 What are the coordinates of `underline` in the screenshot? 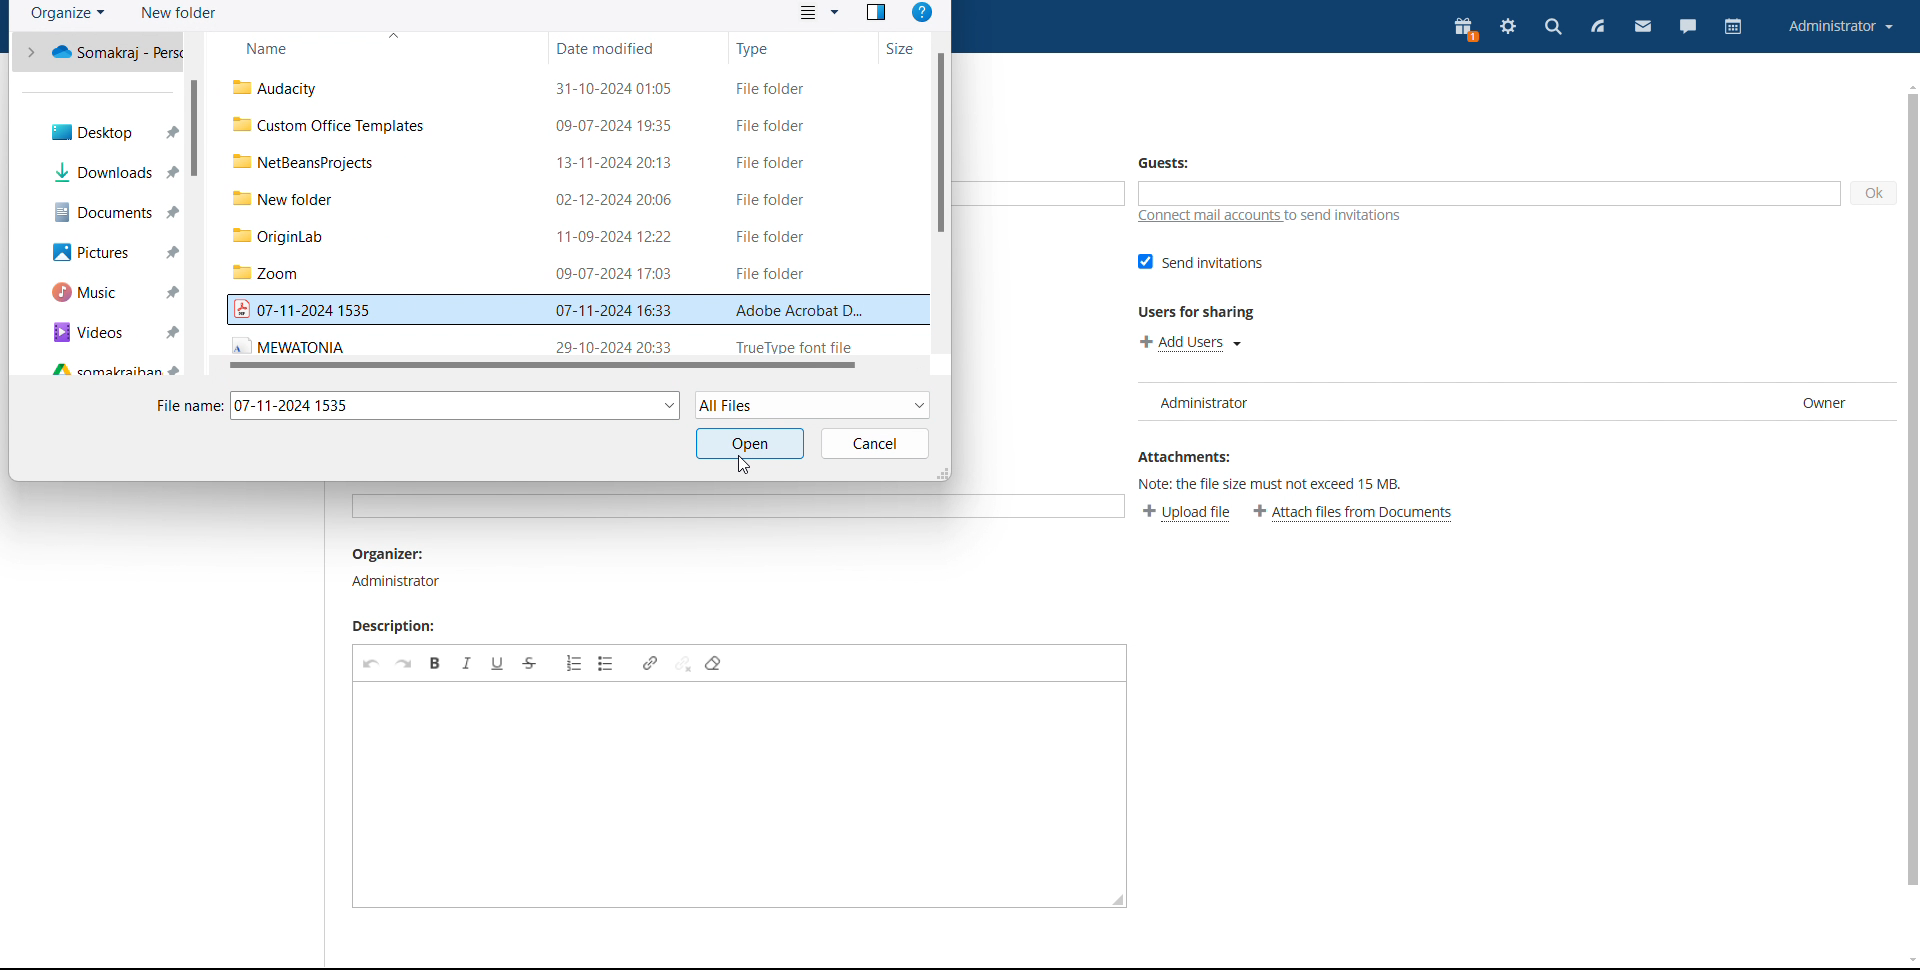 It's located at (498, 663).